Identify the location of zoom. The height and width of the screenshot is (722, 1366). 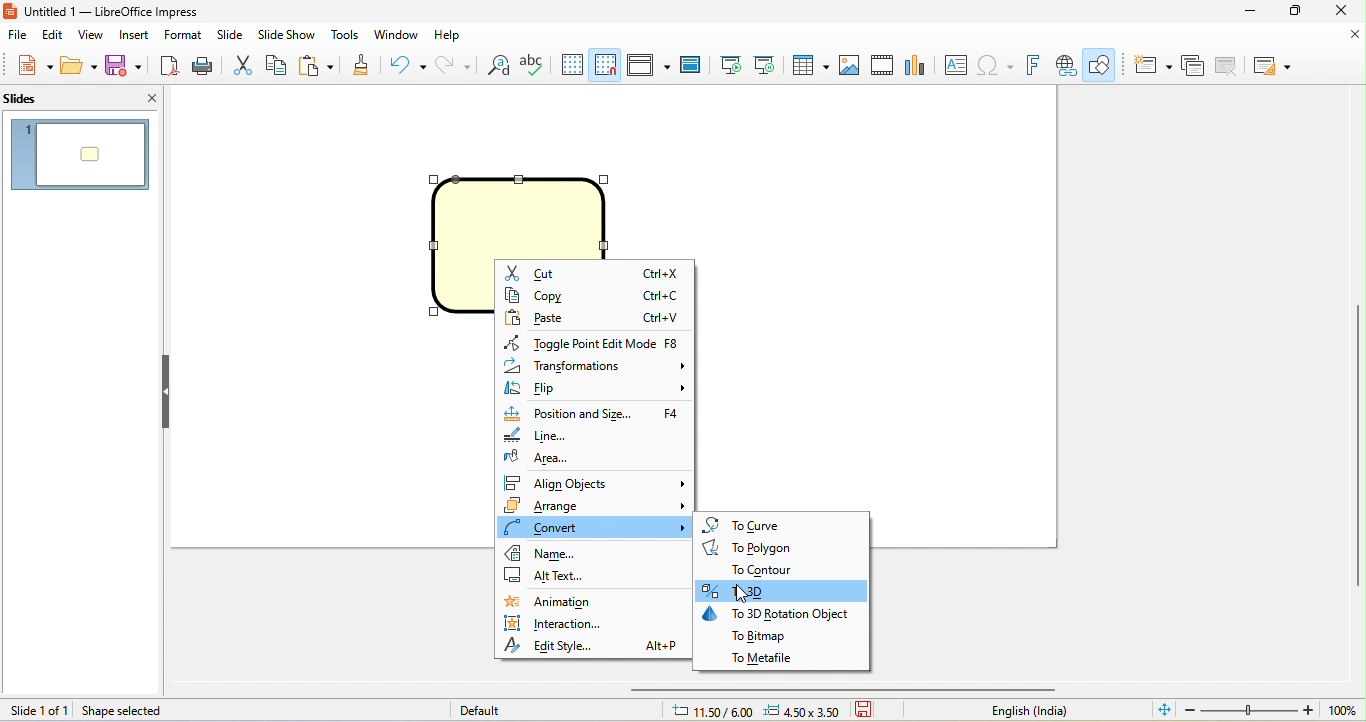
(1272, 710).